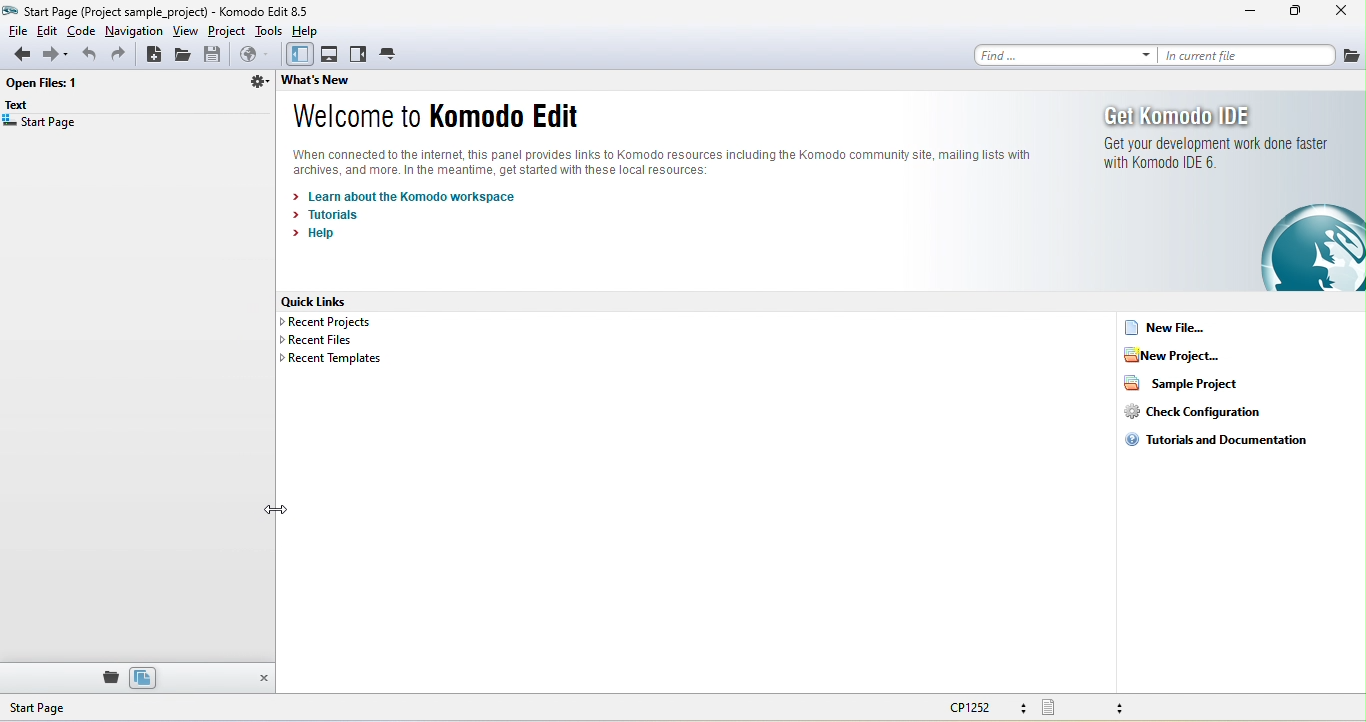 Image resolution: width=1366 pixels, height=722 pixels. Describe the element at coordinates (48, 30) in the screenshot. I see `edit` at that location.